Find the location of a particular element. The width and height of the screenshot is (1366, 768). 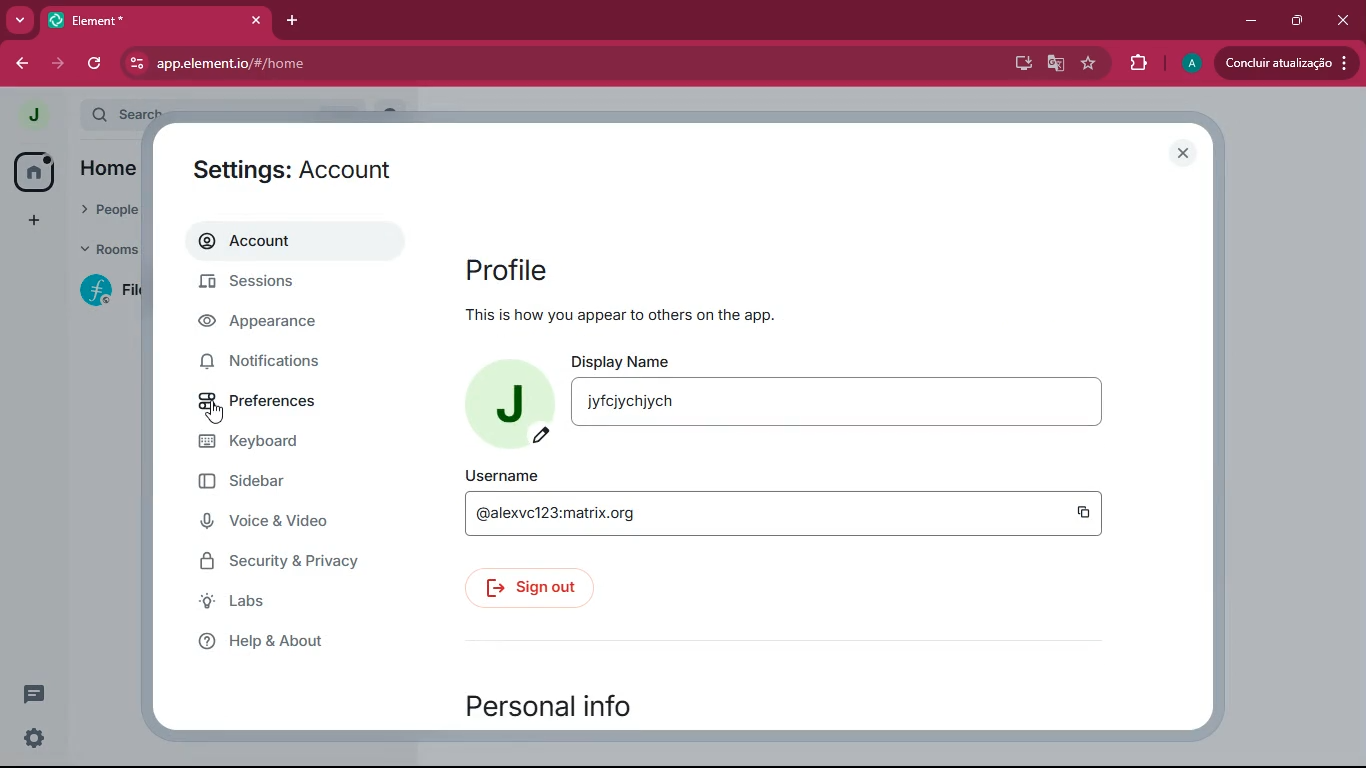

close is located at coordinates (1184, 153).